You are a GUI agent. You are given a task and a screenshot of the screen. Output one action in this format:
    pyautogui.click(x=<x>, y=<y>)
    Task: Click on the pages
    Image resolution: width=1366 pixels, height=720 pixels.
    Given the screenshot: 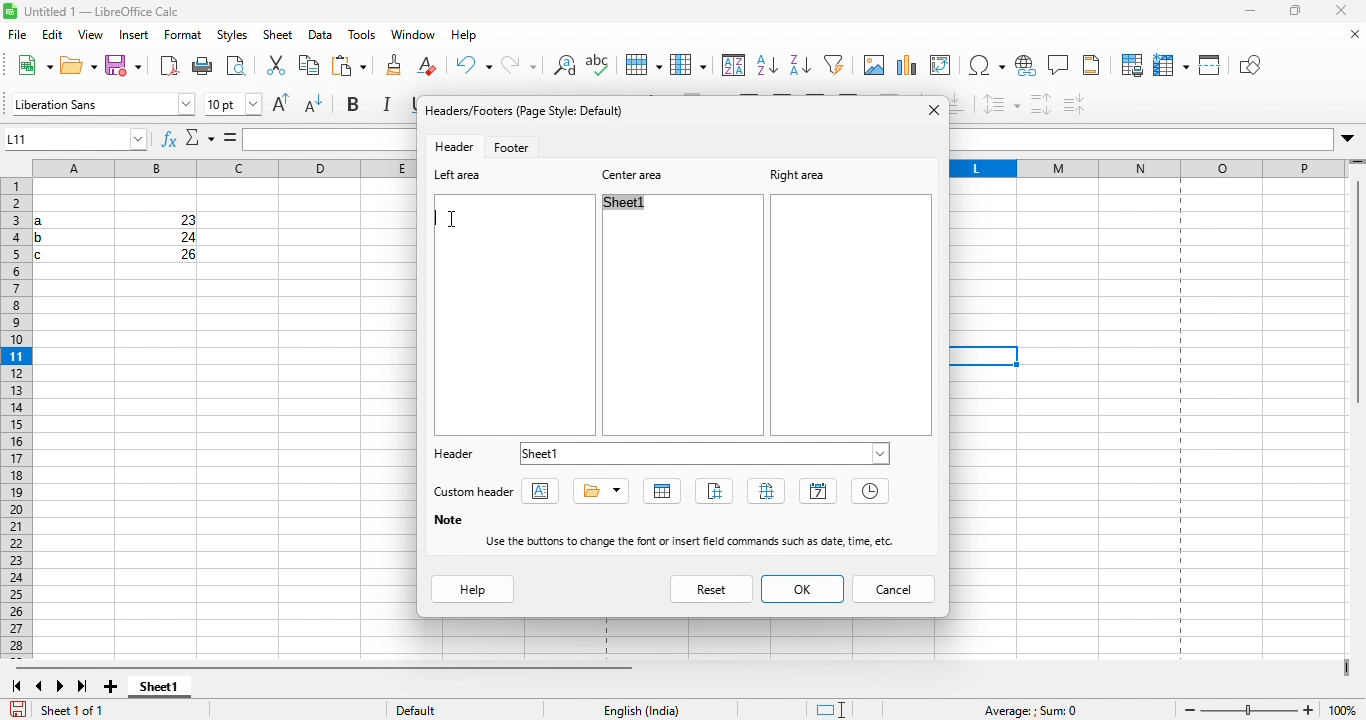 What is the action you would take?
    pyautogui.click(x=766, y=490)
    